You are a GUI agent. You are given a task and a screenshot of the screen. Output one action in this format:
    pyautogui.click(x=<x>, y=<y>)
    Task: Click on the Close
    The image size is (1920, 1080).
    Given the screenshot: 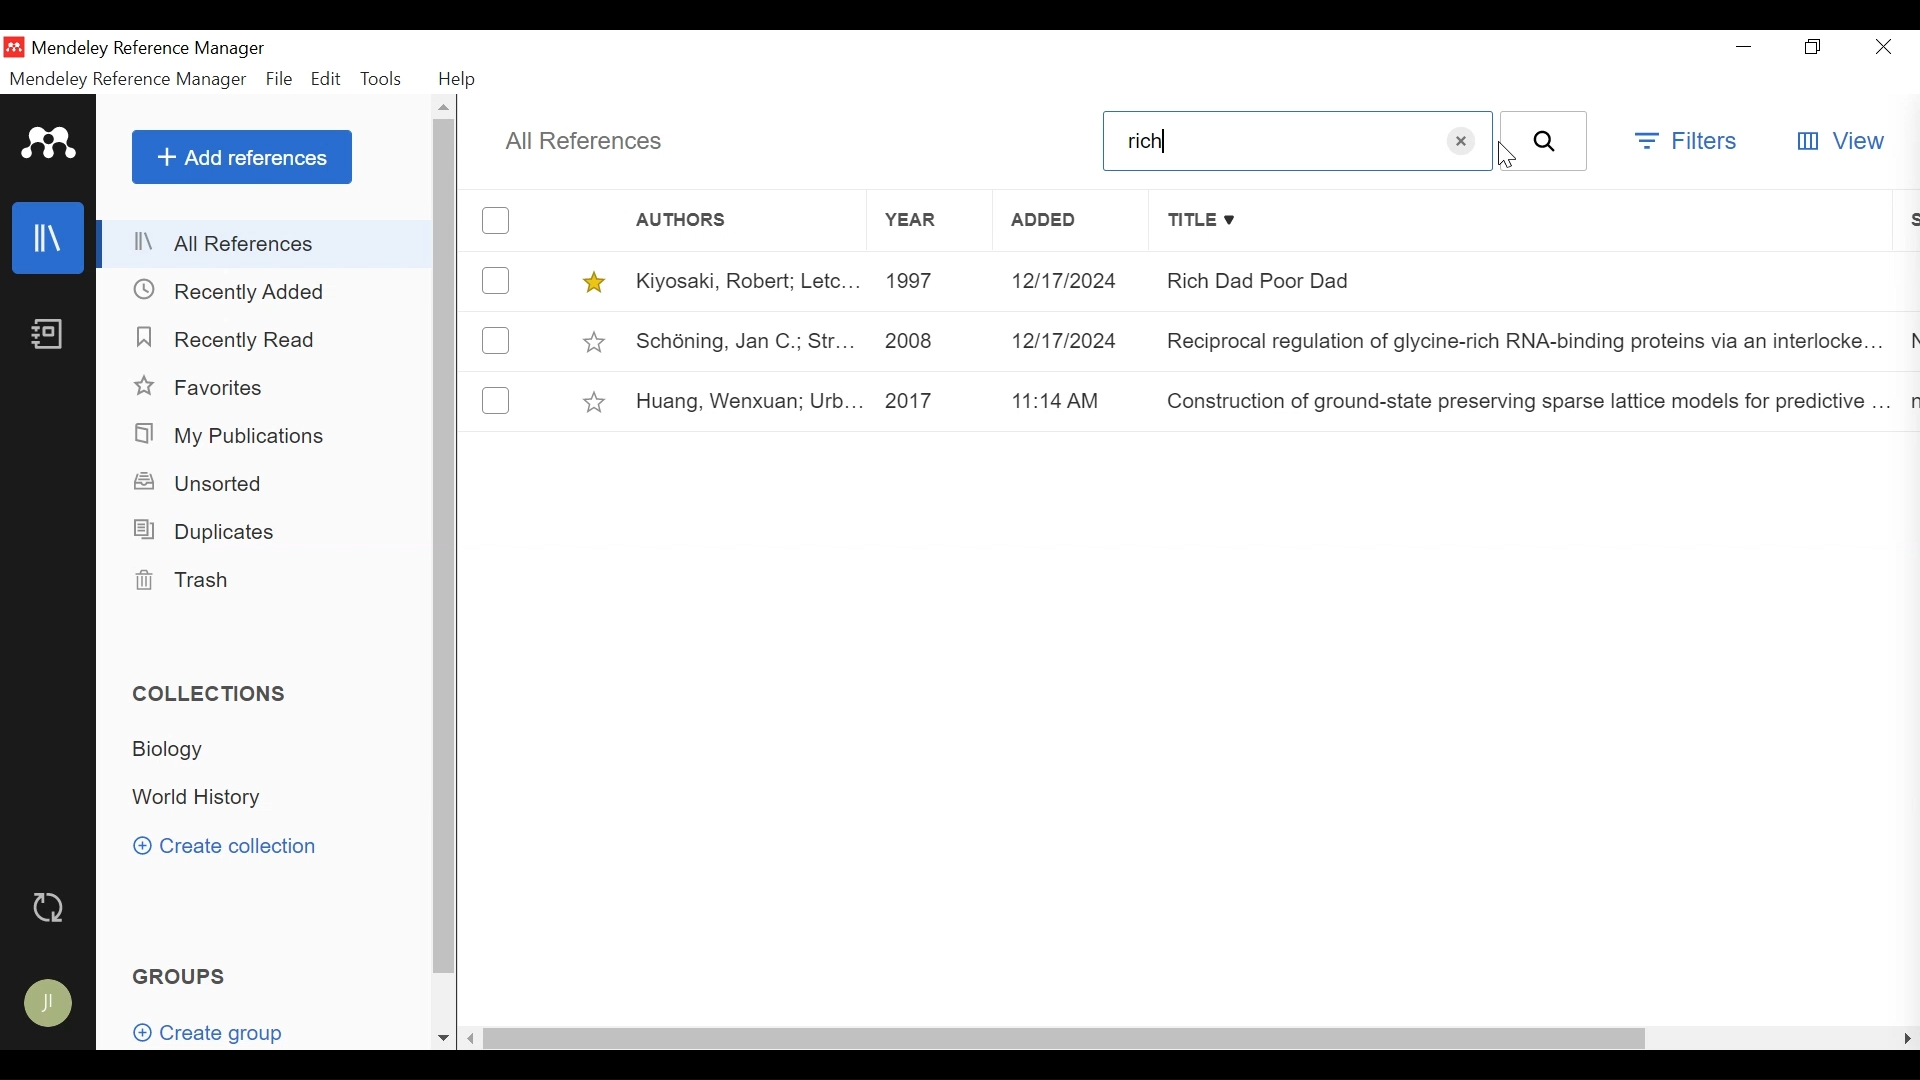 What is the action you would take?
    pyautogui.click(x=1882, y=46)
    